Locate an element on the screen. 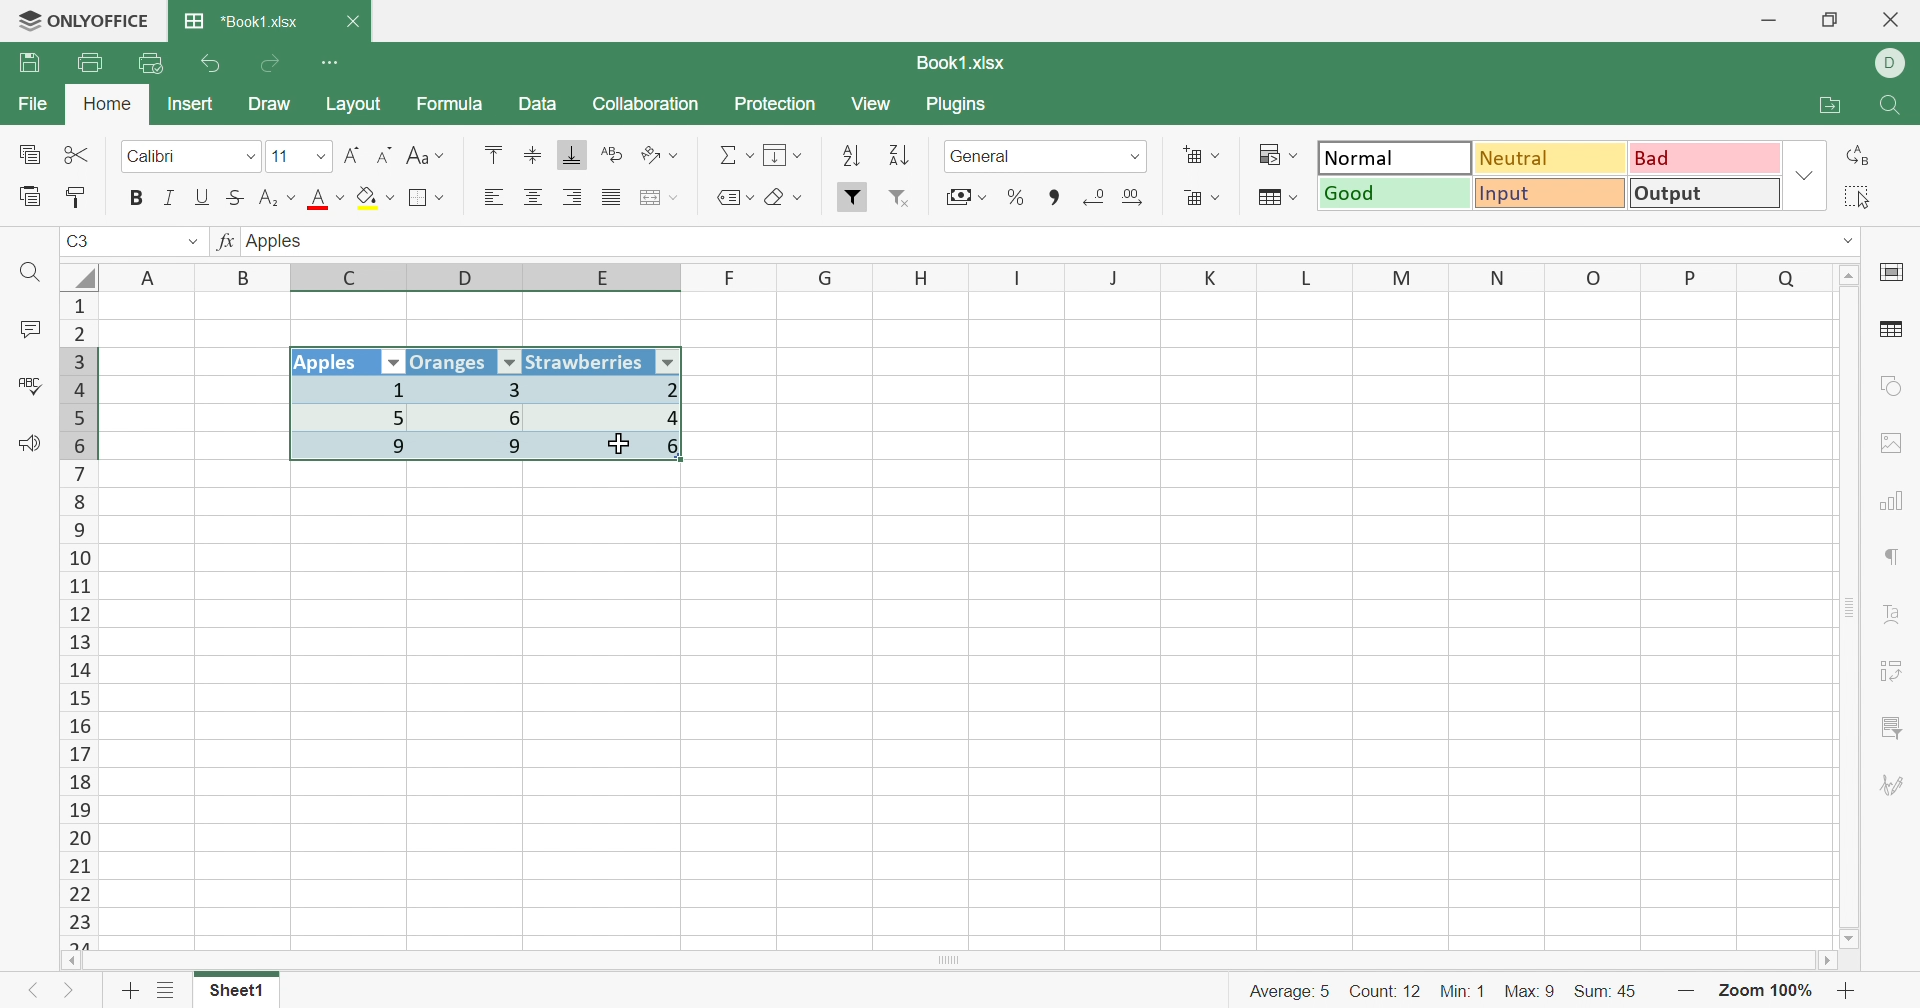 This screenshot has height=1008, width=1920. Align Middle is located at coordinates (533, 156).